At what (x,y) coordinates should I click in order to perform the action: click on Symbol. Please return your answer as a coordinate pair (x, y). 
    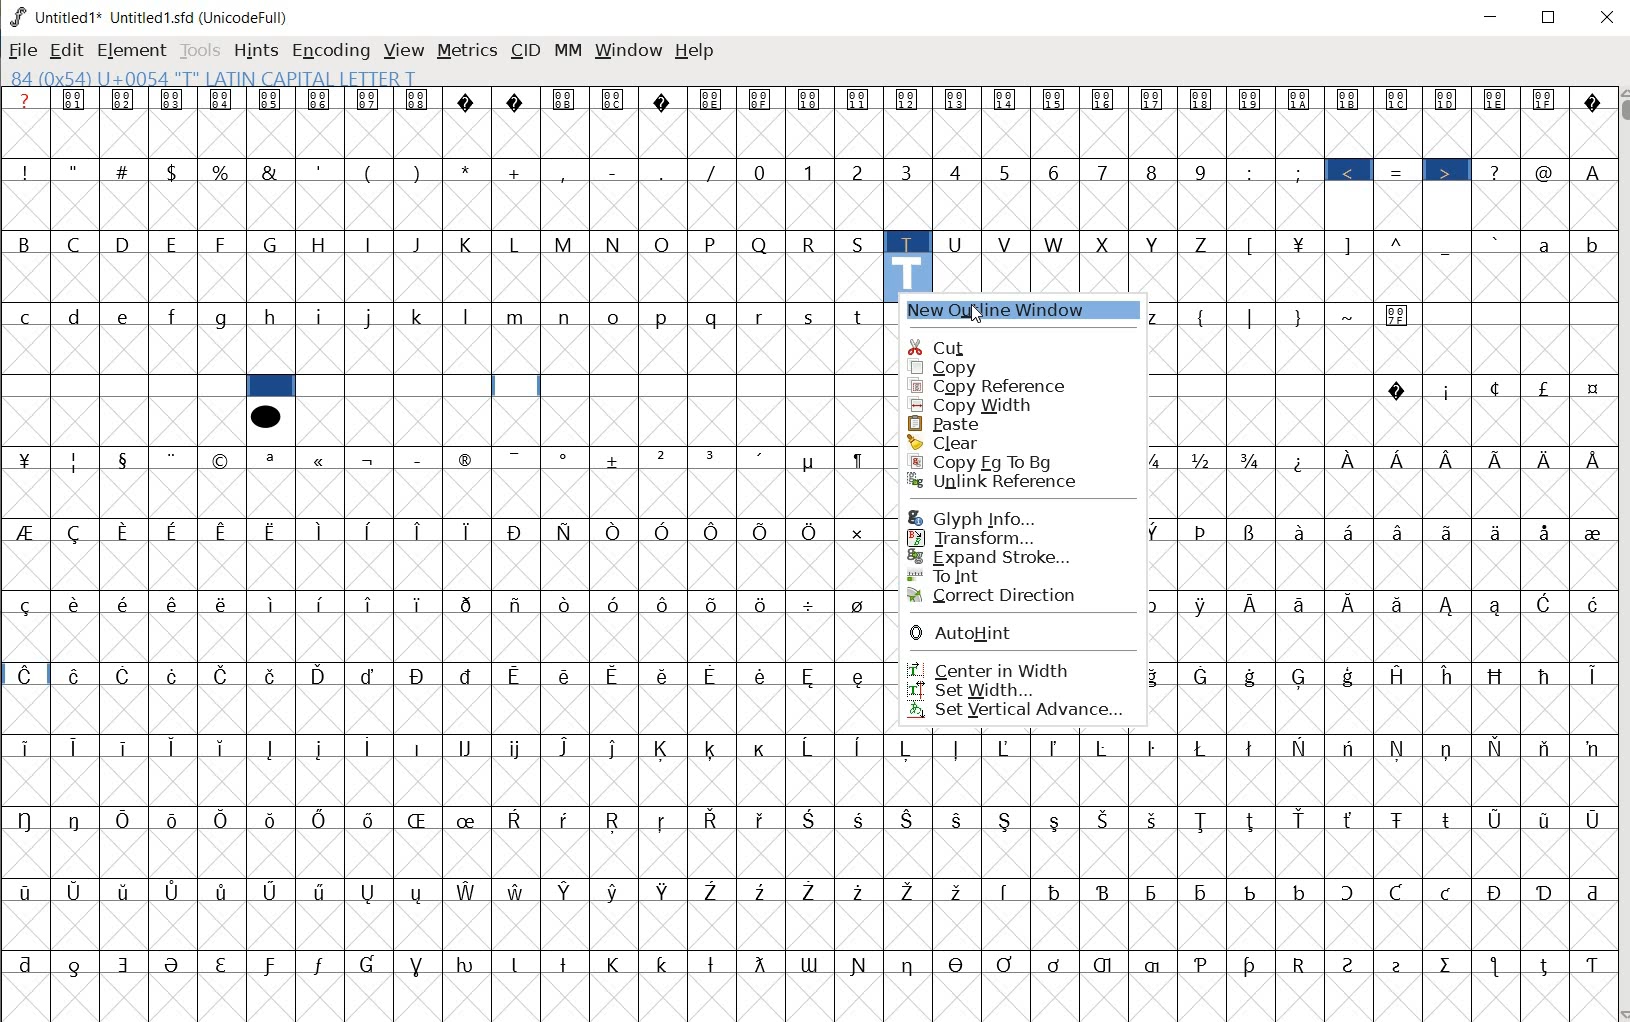
    Looking at the image, I should click on (1545, 388).